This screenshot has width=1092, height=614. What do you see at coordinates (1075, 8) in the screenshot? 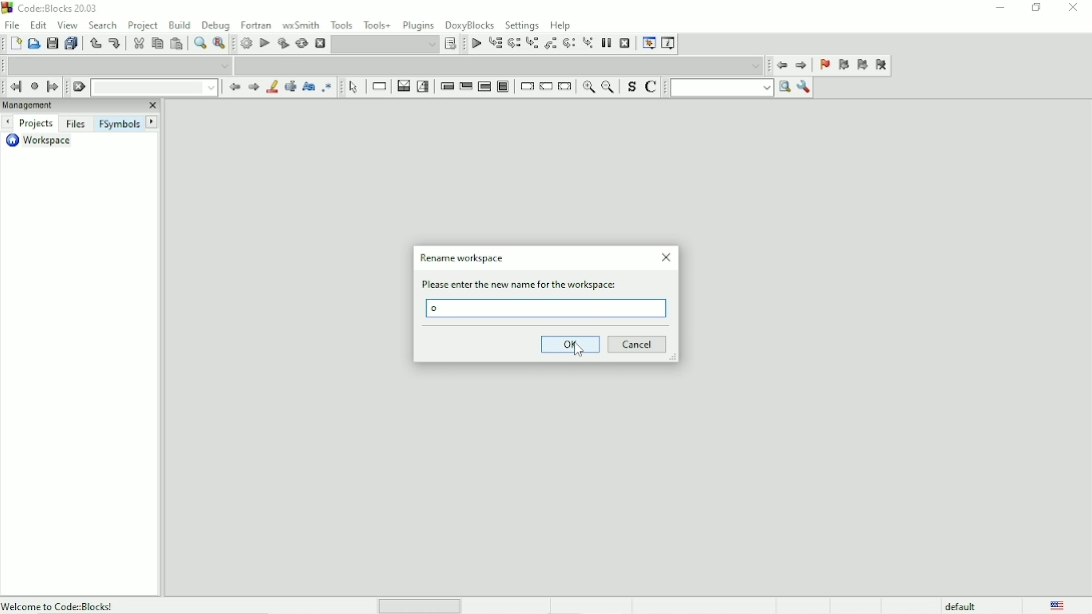
I see `Close` at bounding box center [1075, 8].